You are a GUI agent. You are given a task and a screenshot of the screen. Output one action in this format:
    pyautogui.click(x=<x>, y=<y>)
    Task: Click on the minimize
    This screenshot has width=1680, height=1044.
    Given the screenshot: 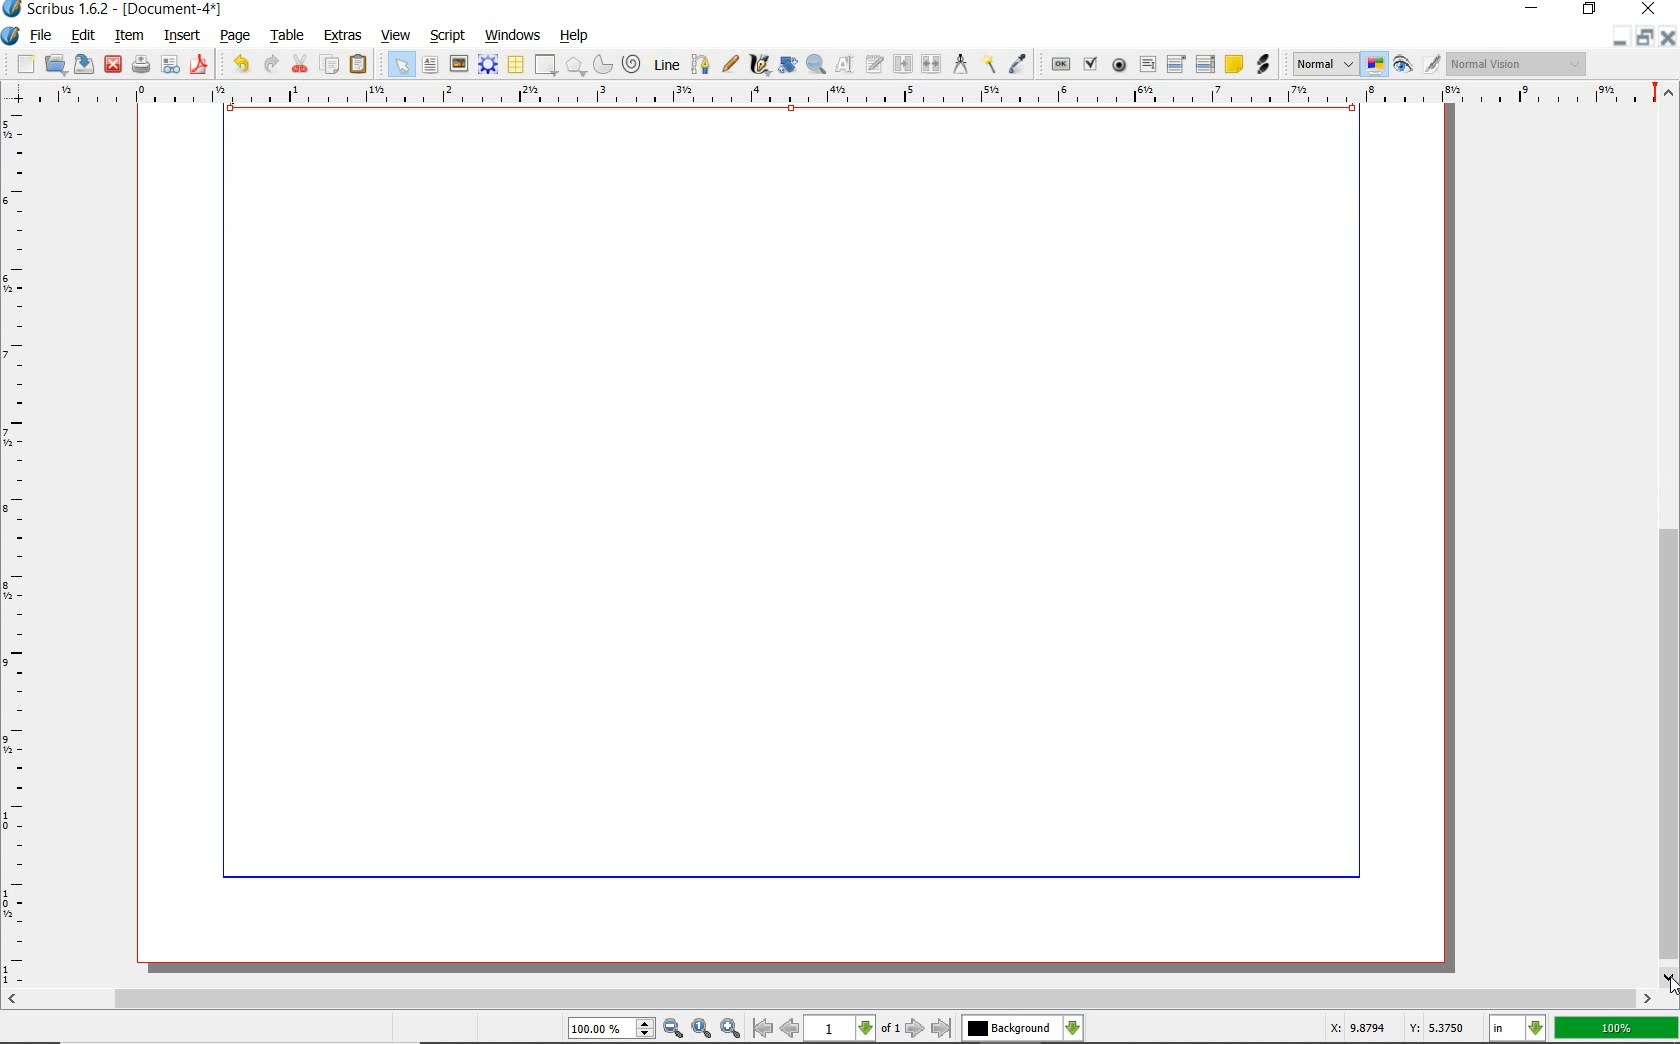 What is the action you would take?
    pyautogui.click(x=1623, y=38)
    